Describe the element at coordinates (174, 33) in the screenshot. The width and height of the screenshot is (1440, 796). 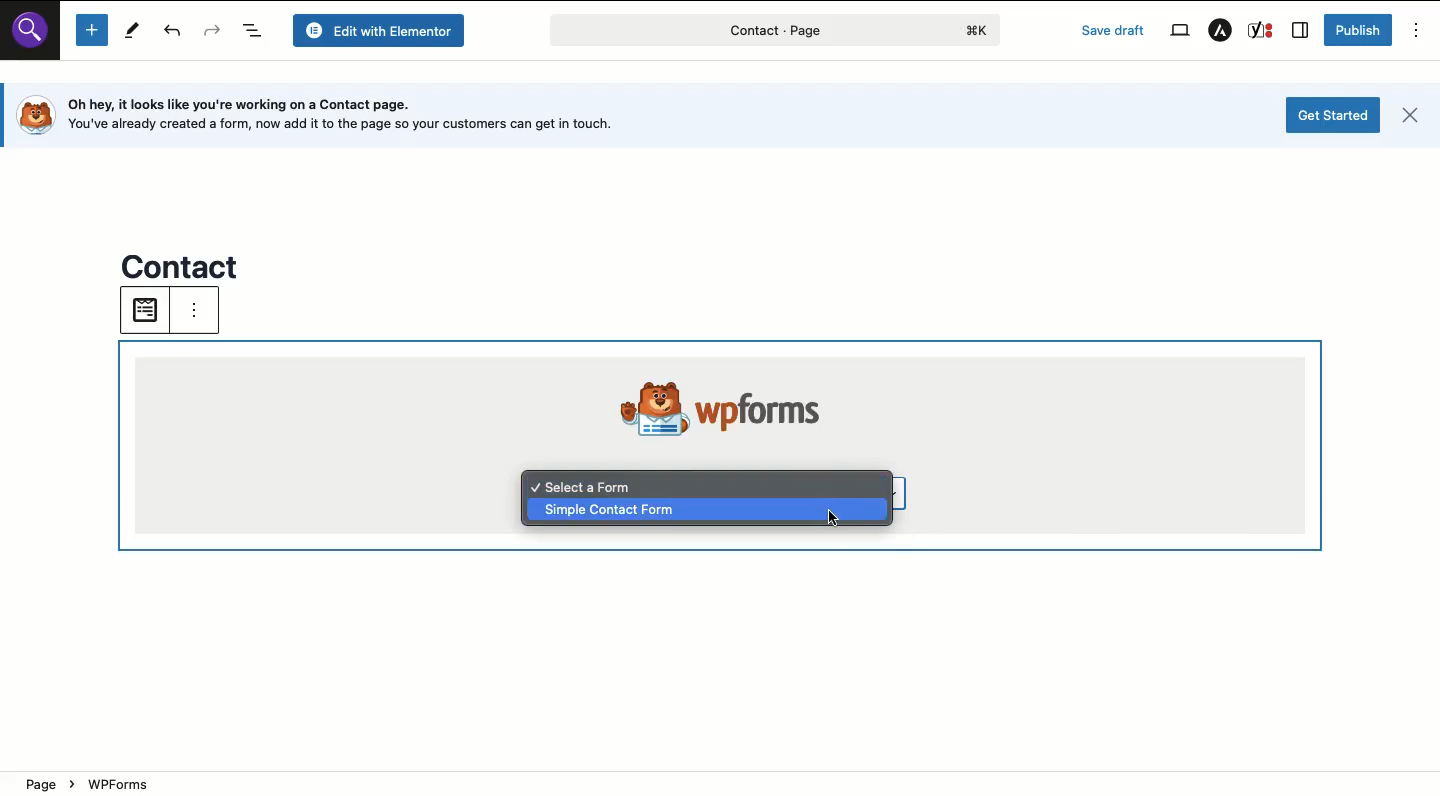
I see `Undo` at that location.